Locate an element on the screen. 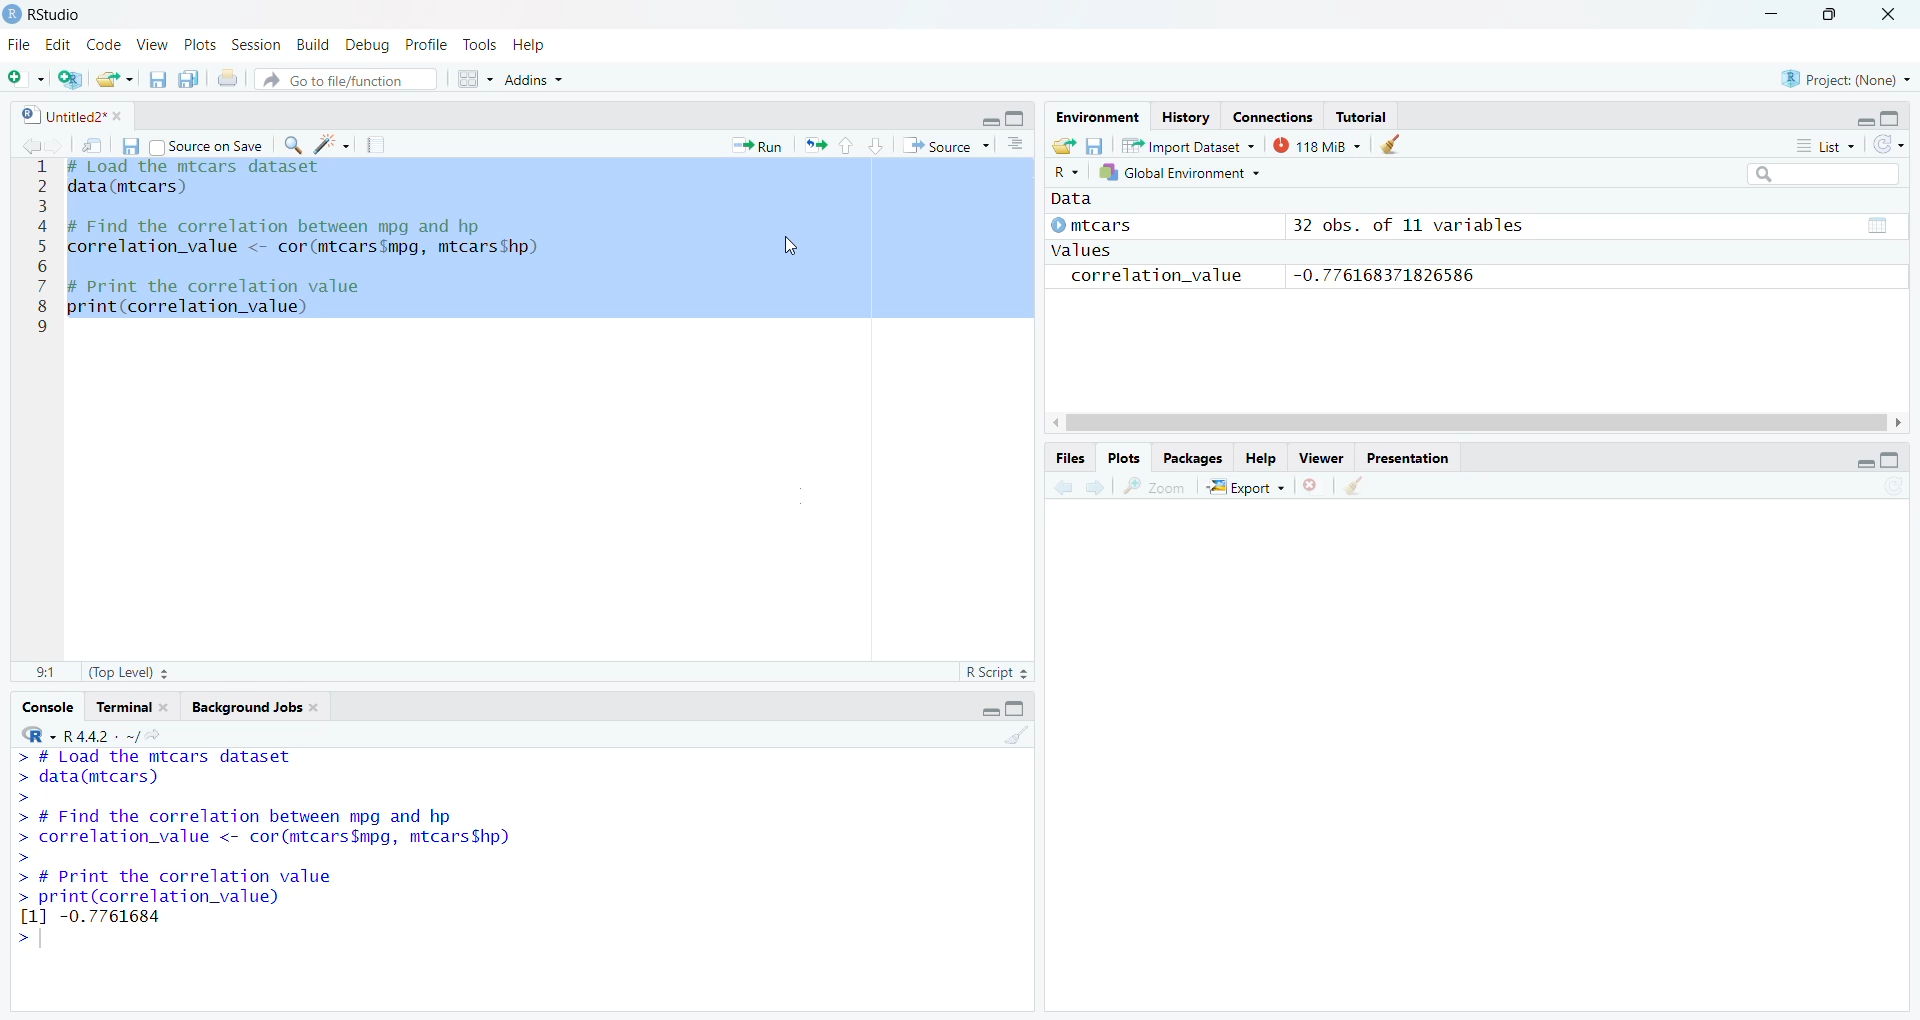 The image size is (1920, 1020). Build is located at coordinates (310, 45).